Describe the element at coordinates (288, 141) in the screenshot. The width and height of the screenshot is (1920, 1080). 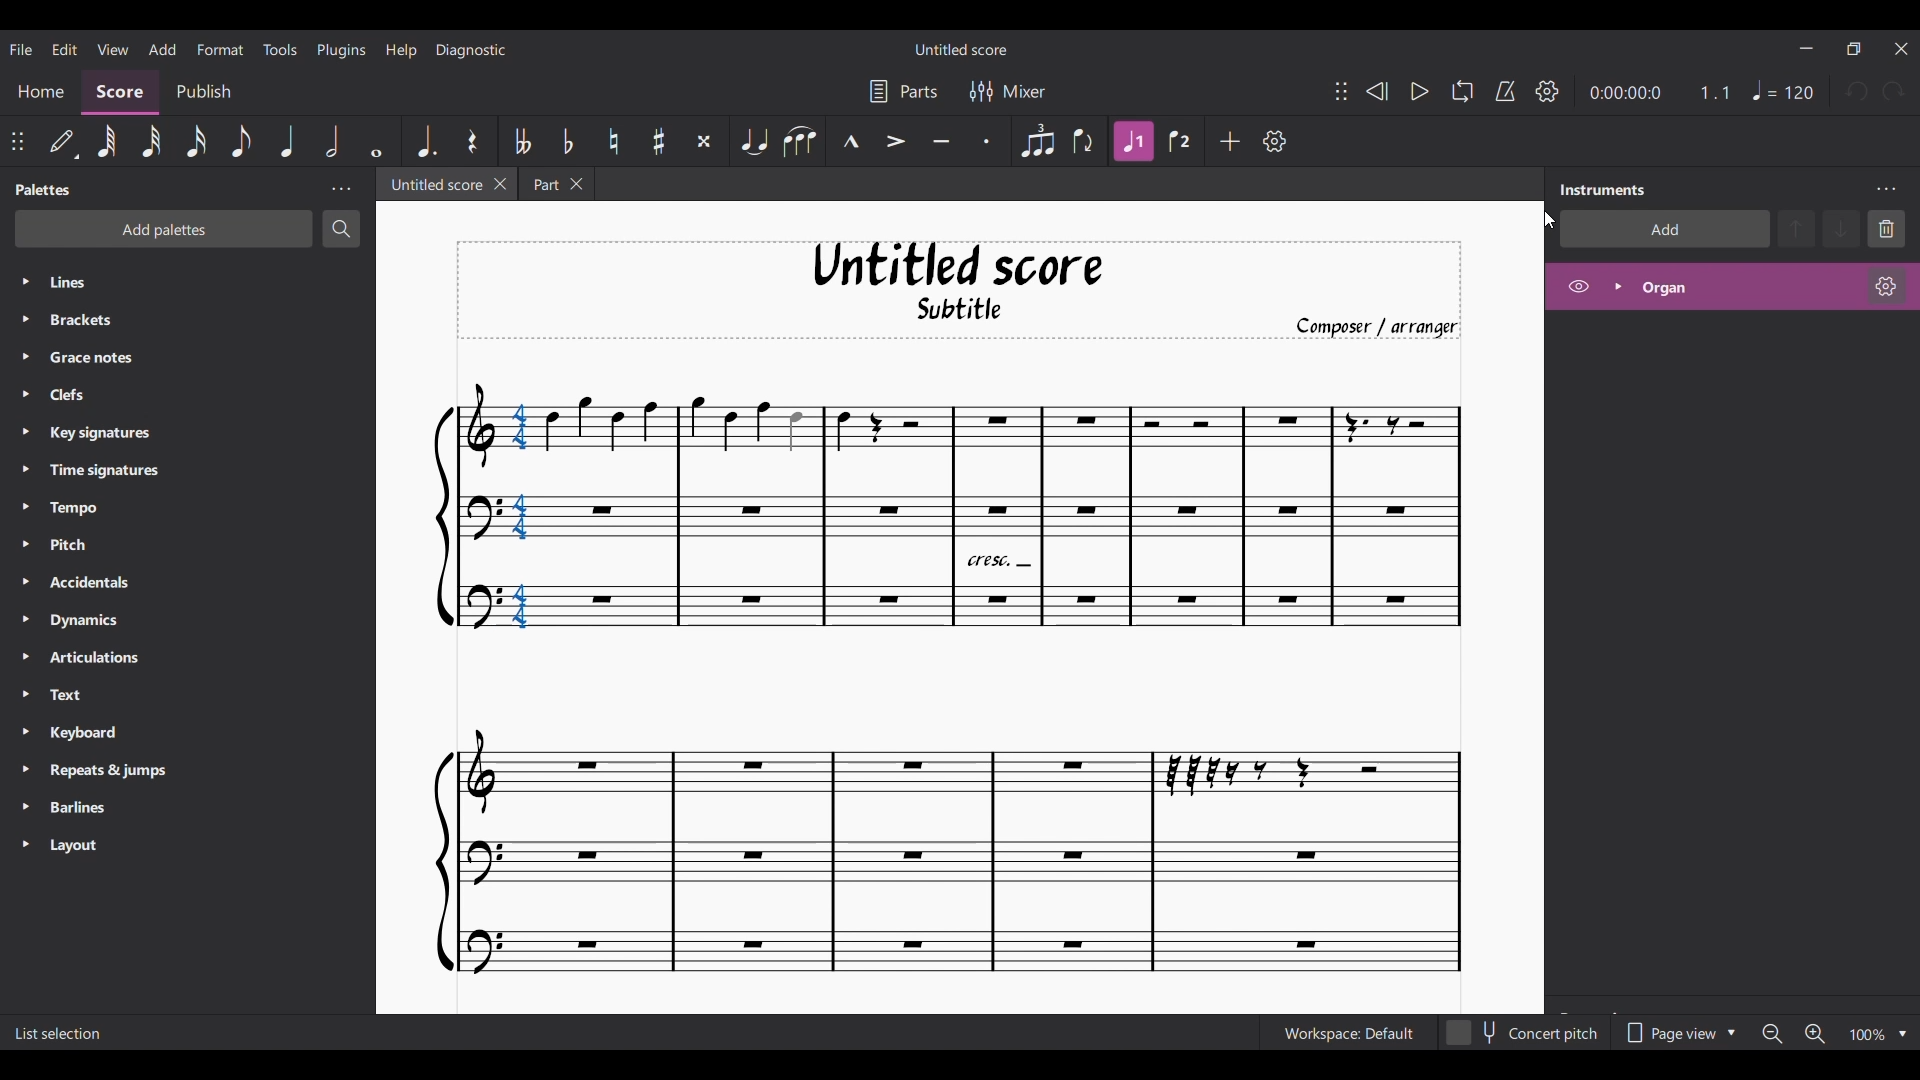
I see `Quarter note` at that location.